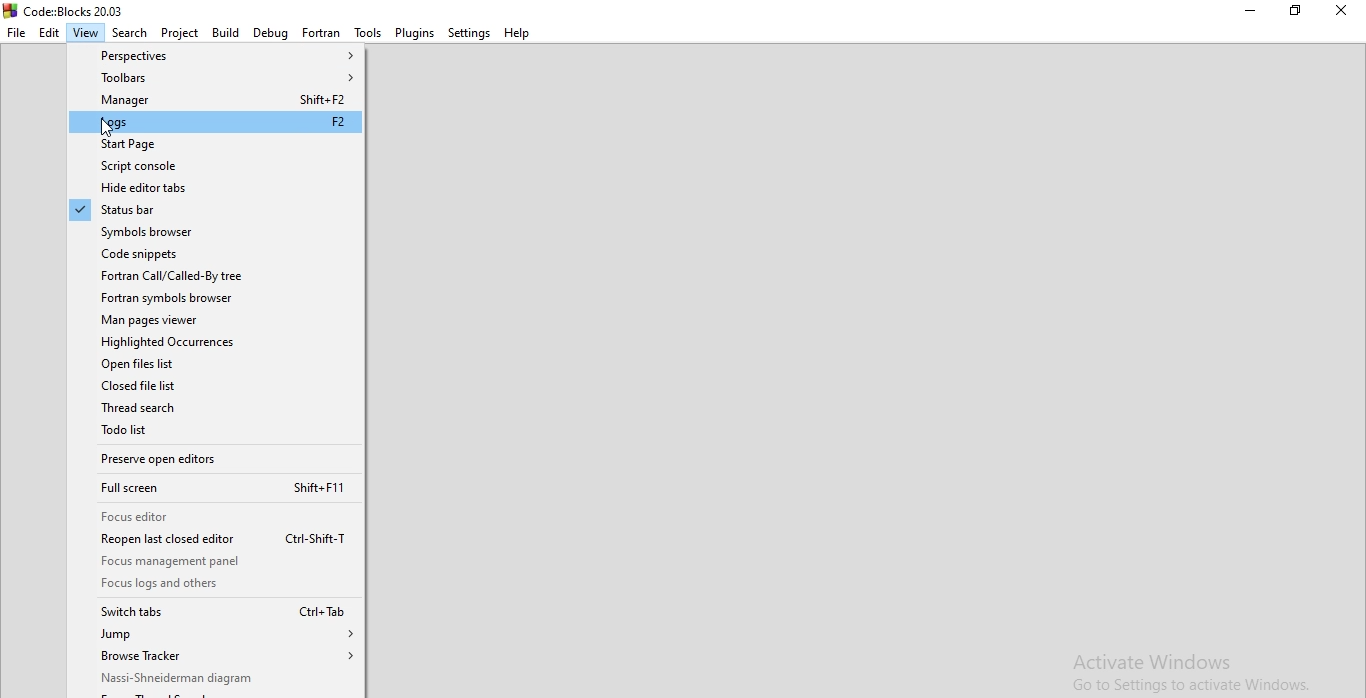 The height and width of the screenshot is (698, 1366). I want to click on Perspectives, so click(215, 54).